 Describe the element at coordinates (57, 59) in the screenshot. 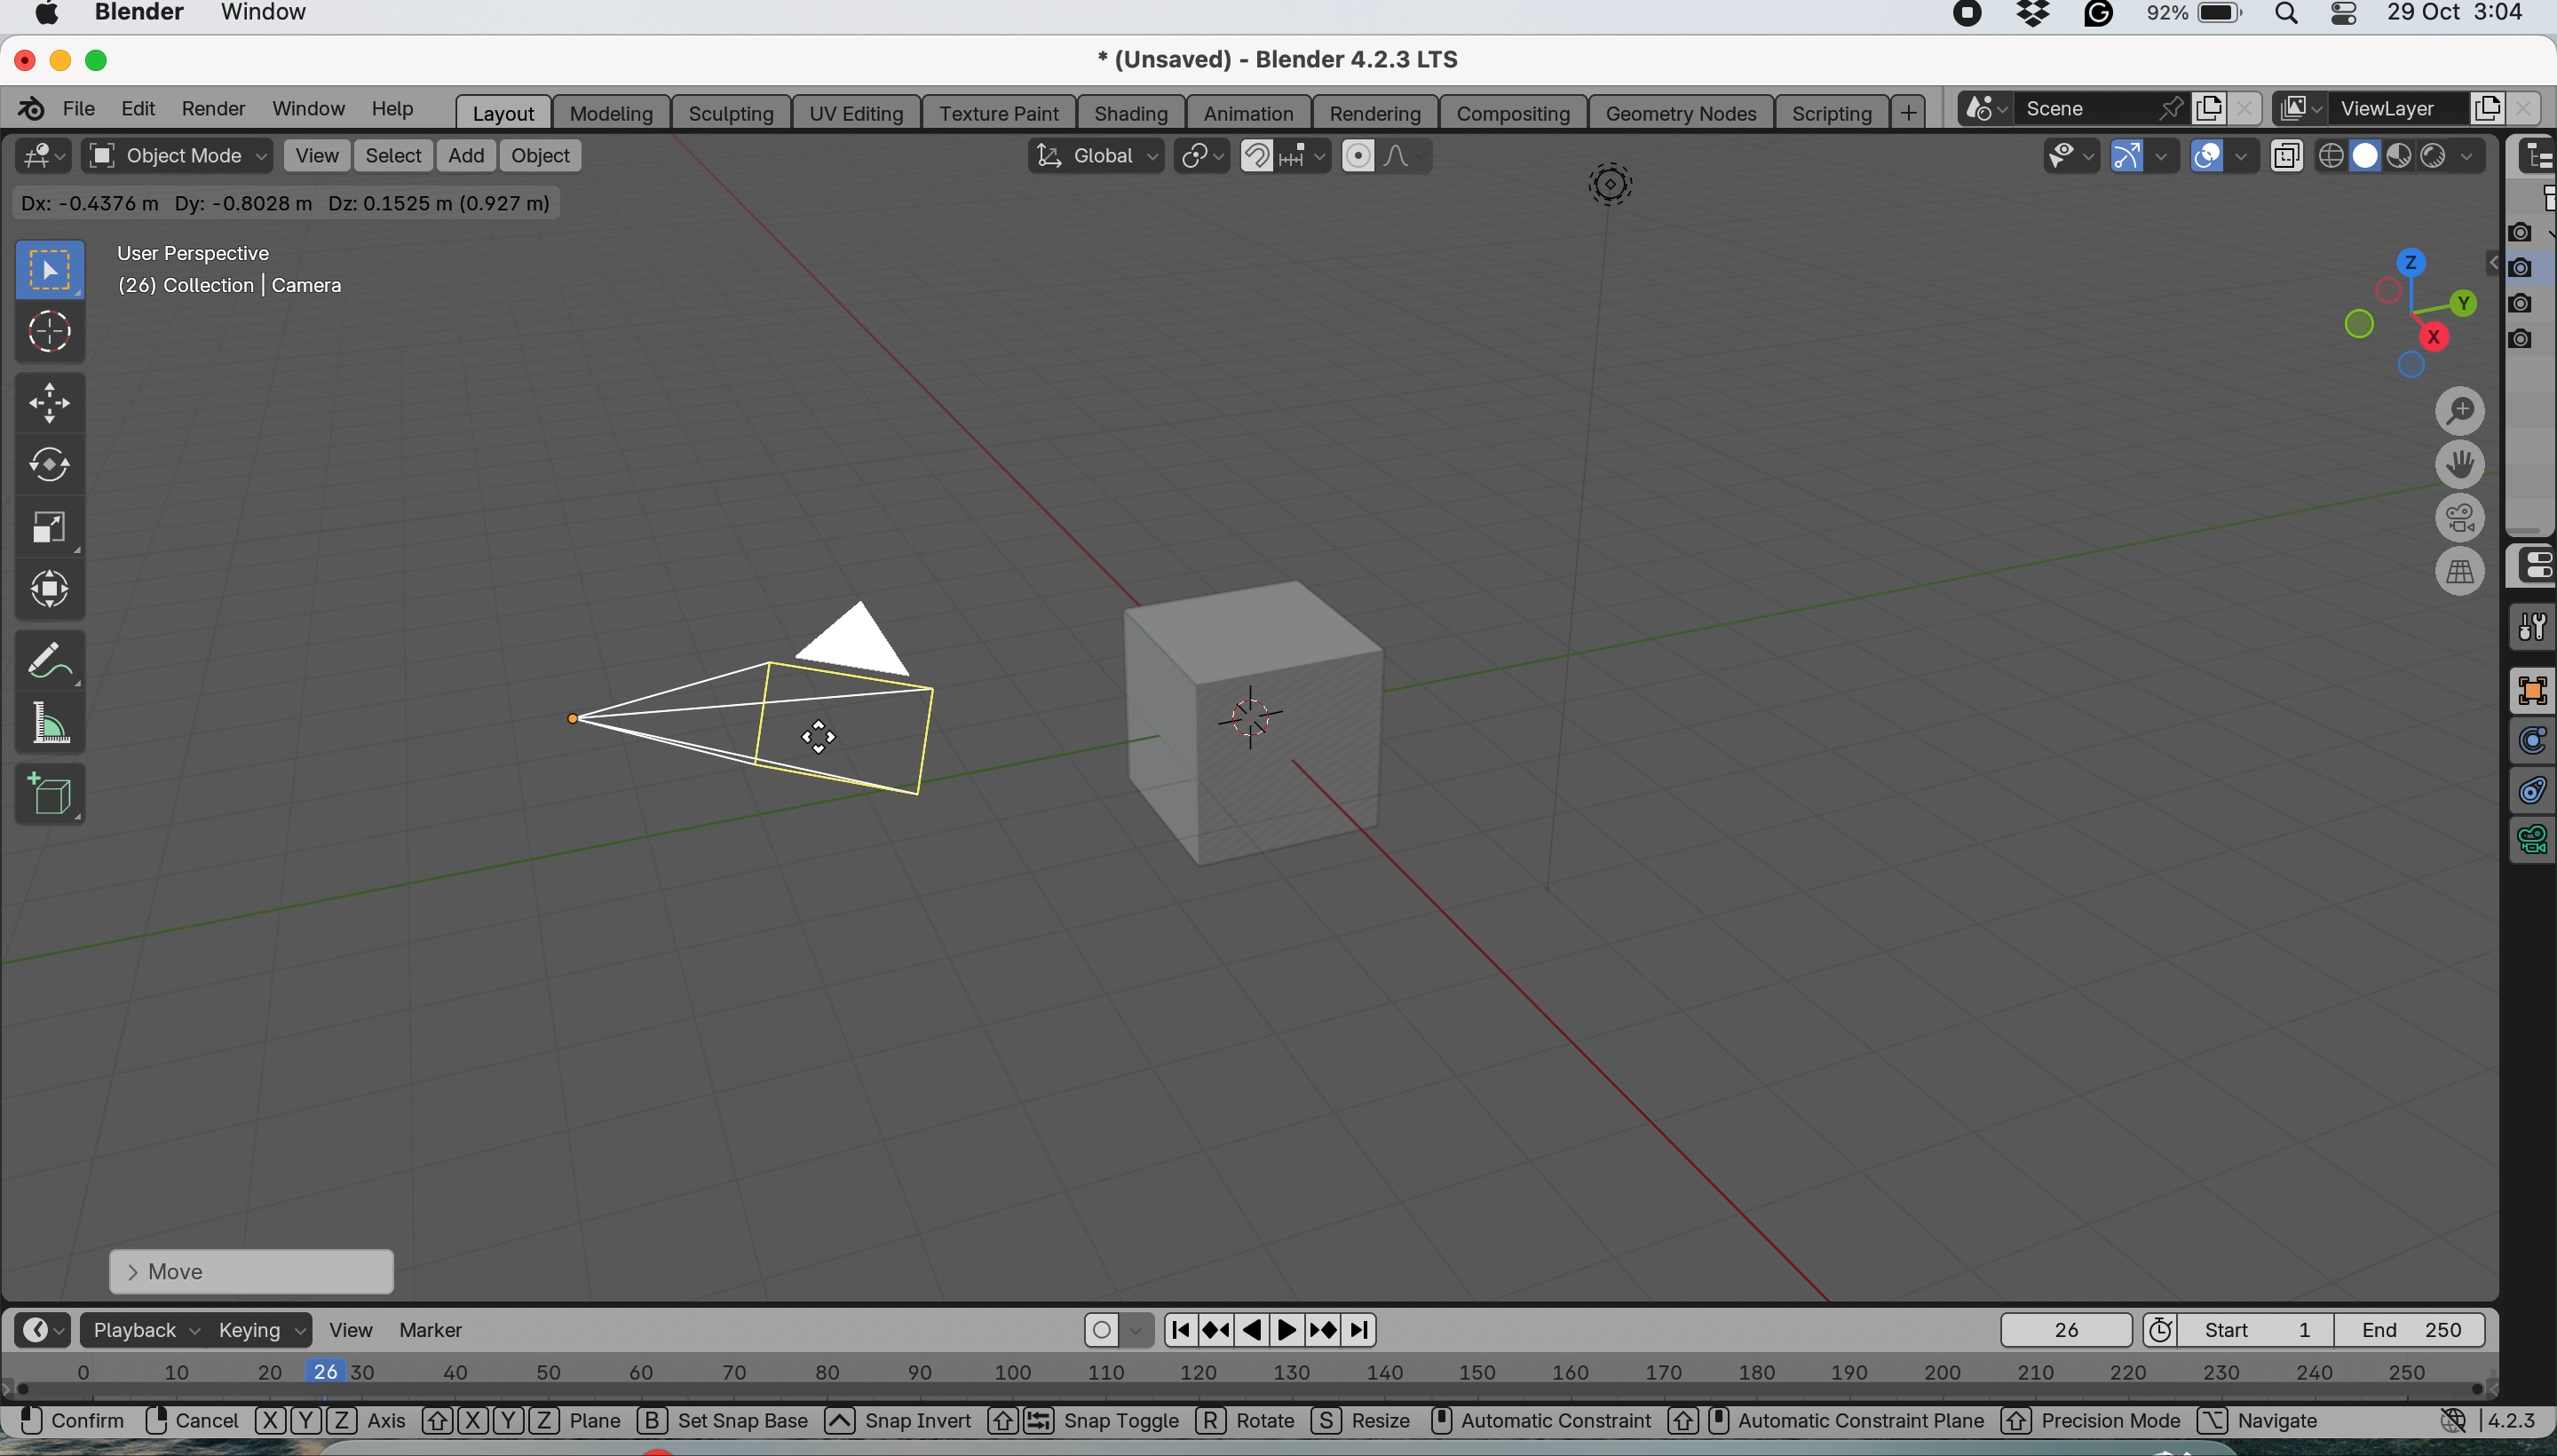

I see `minimise` at that location.